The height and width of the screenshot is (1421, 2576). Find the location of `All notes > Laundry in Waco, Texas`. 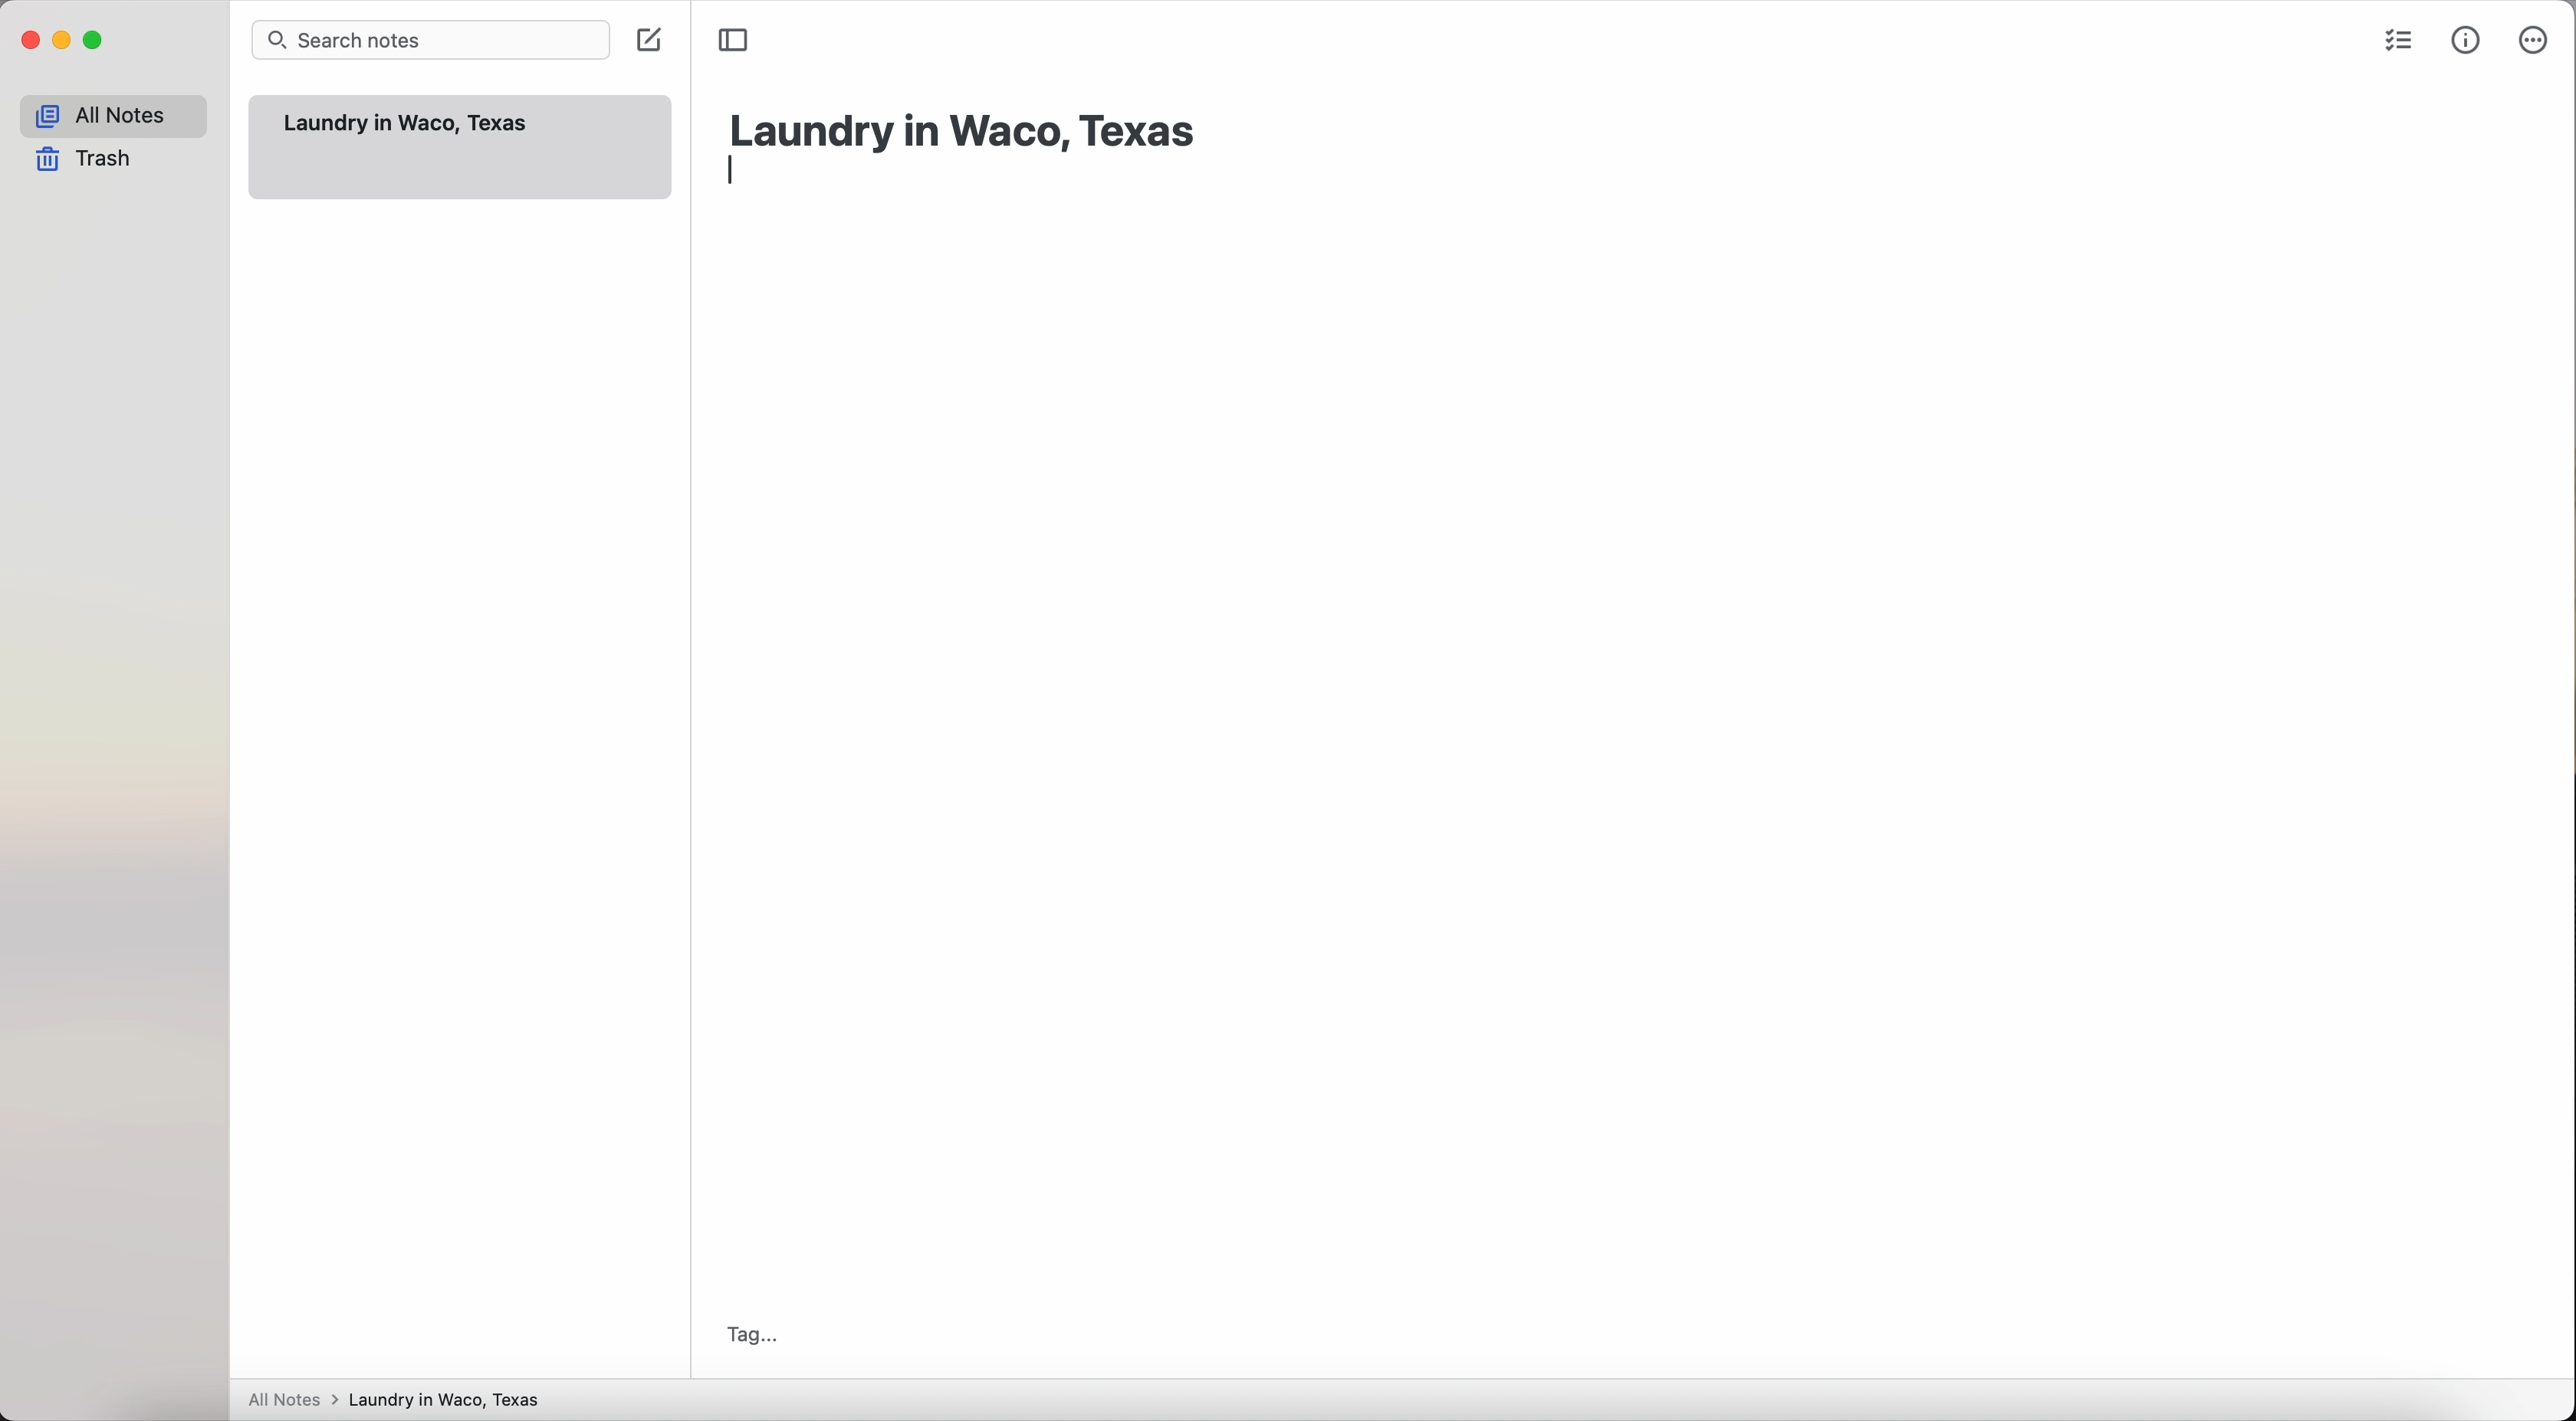

All notes > Laundry in Waco, Texas is located at coordinates (403, 1401).